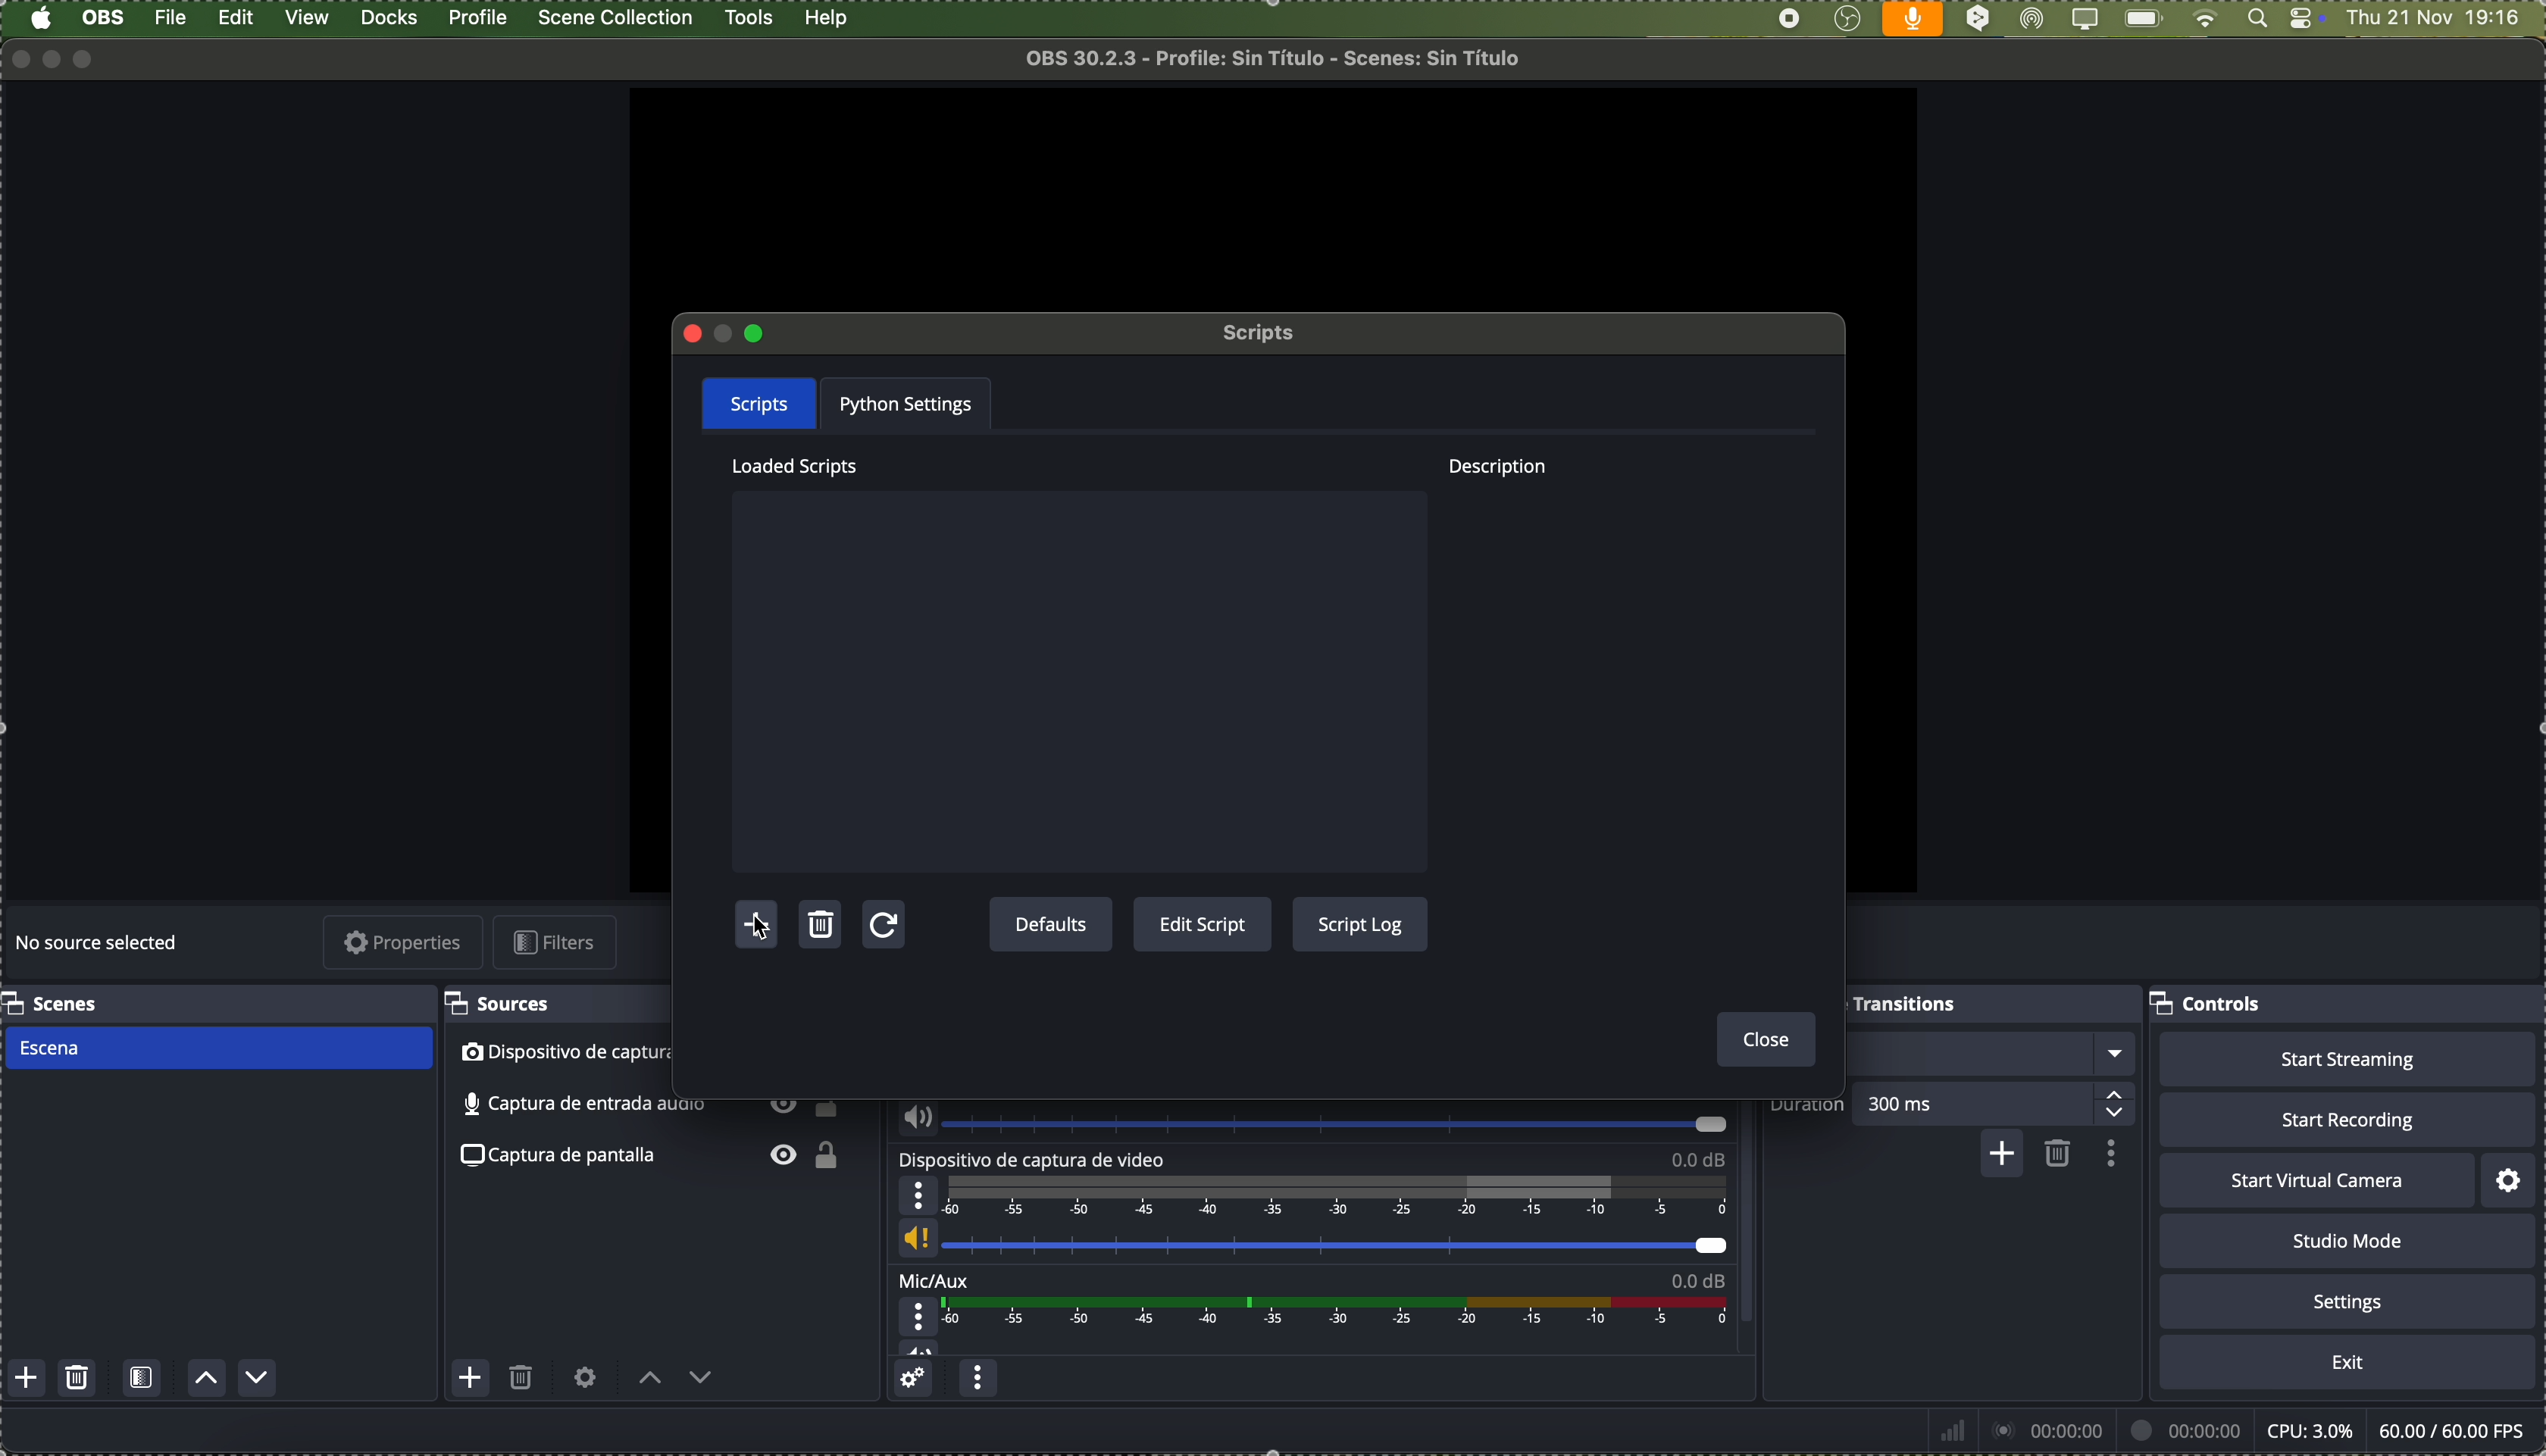 This screenshot has height=1456, width=2546. What do you see at coordinates (759, 400) in the screenshot?
I see `scripts` at bounding box center [759, 400].